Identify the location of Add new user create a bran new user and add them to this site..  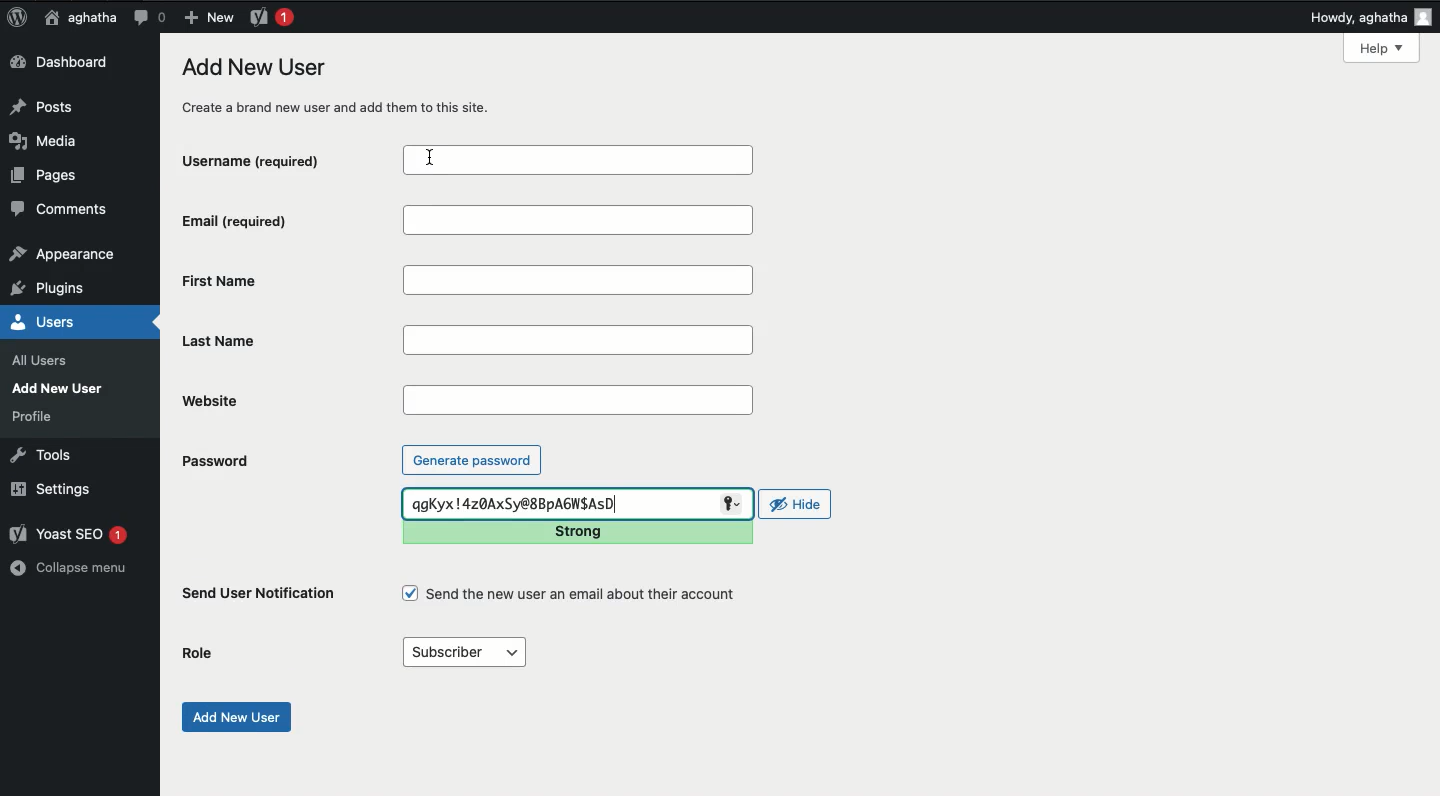
(347, 86).